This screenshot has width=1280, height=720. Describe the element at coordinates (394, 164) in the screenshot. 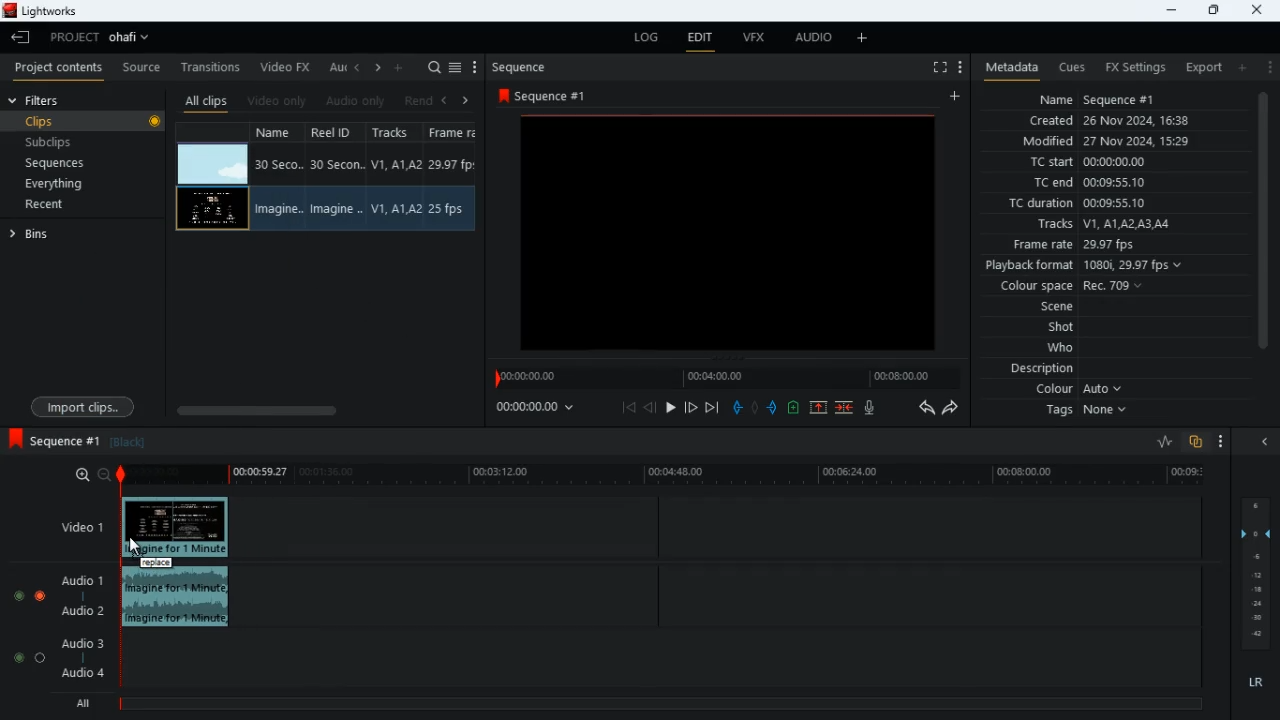

I see `V1, A1, A2` at that location.